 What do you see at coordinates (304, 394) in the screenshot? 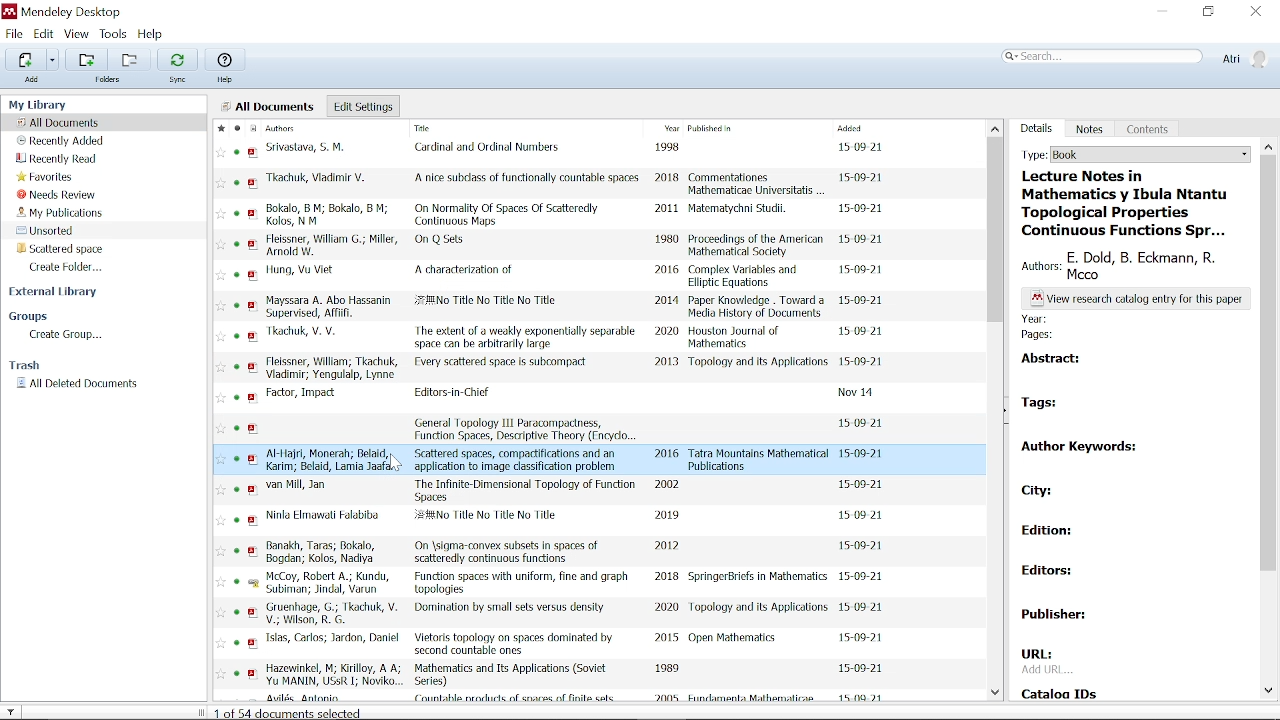
I see `authors` at bounding box center [304, 394].